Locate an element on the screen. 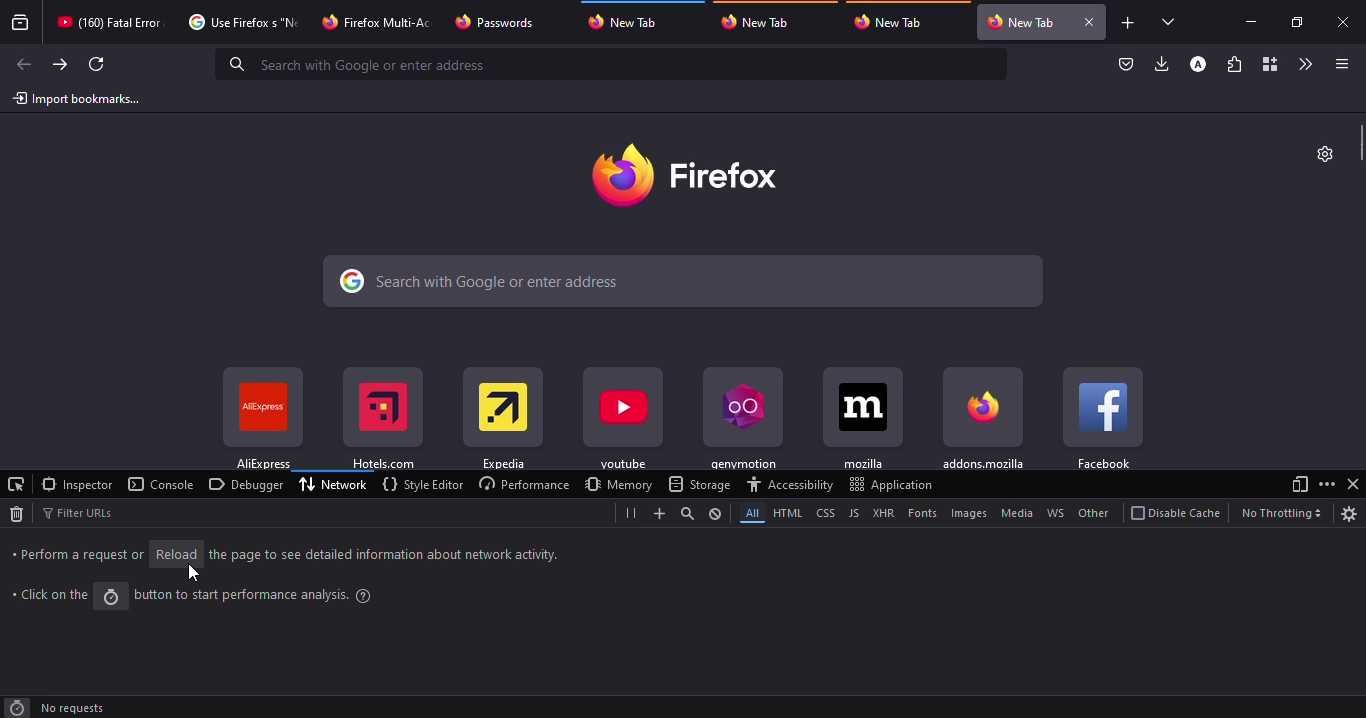 The height and width of the screenshot is (718, 1366). shortcuts is located at coordinates (864, 420).